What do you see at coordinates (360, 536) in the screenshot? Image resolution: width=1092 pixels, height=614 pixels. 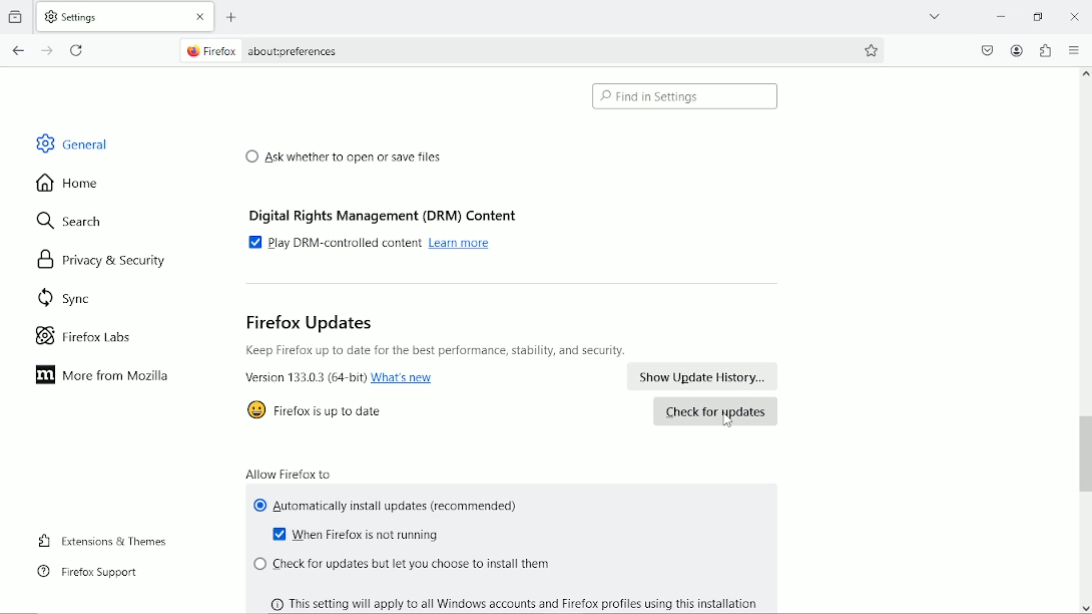 I see `When Firefox is not running` at bounding box center [360, 536].